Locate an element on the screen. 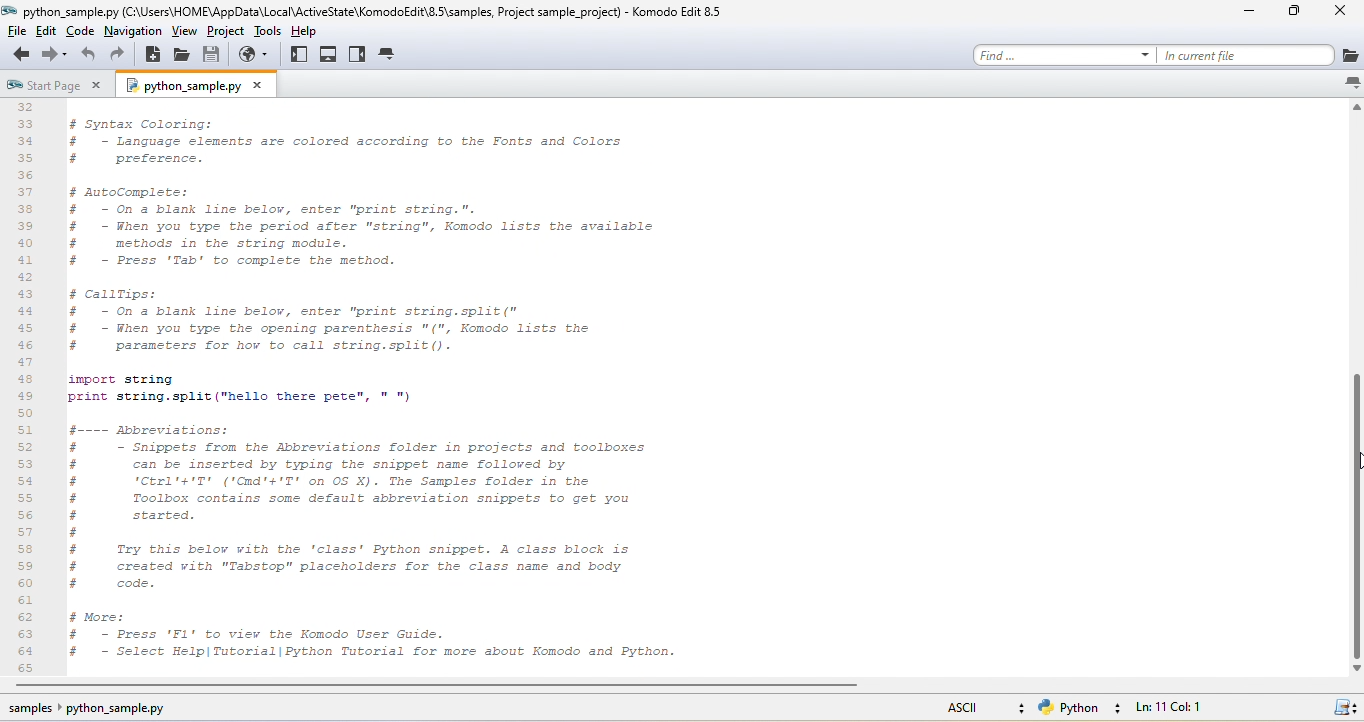 The width and height of the screenshot is (1364, 722). ascii is located at coordinates (979, 706).